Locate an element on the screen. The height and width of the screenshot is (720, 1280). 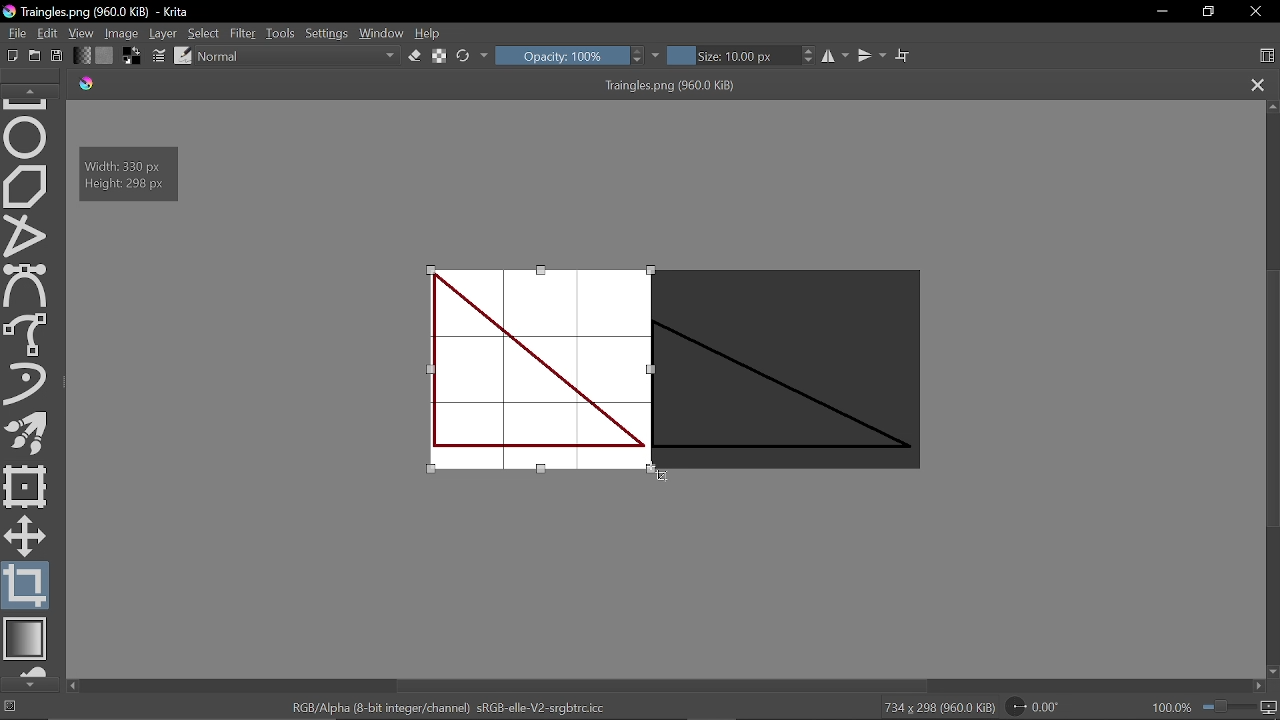
Move a layer is located at coordinates (23, 534).